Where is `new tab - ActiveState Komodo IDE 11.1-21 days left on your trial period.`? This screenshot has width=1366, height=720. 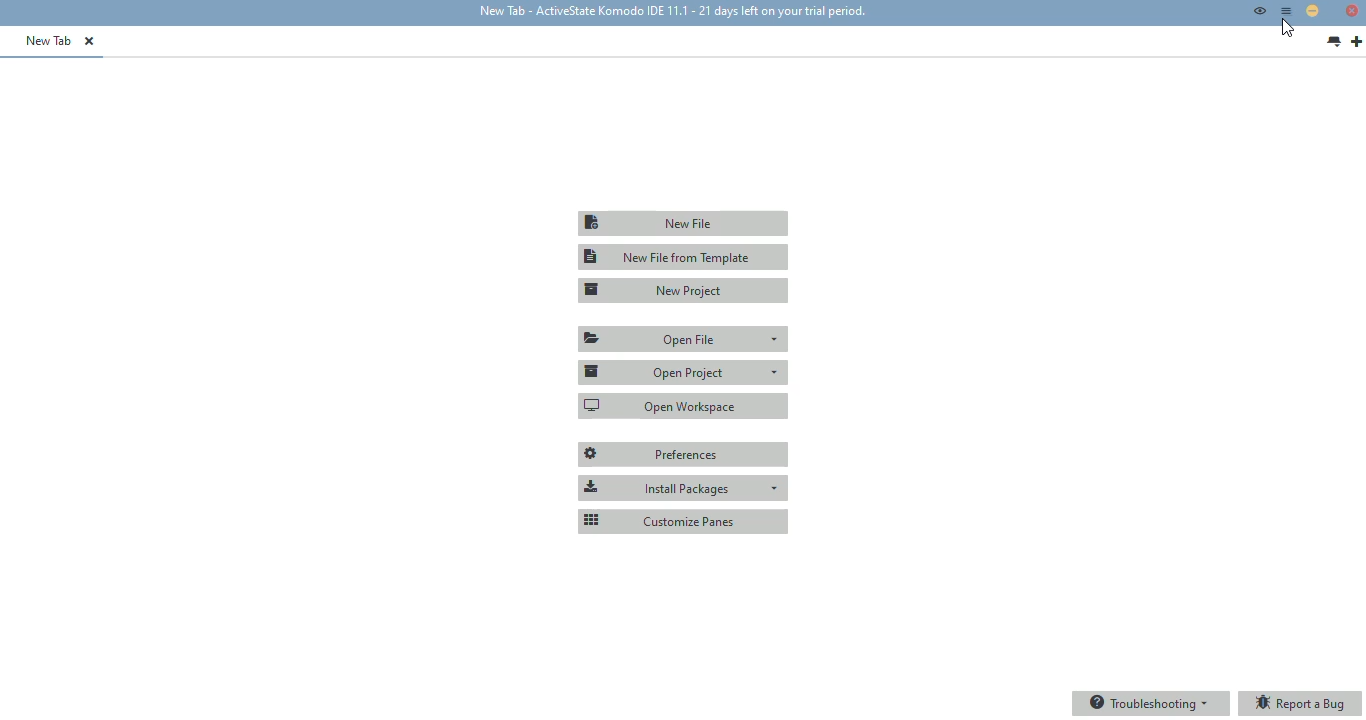 new tab - ActiveState Komodo IDE 11.1-21 days left on your trial period. is located at coordinates (670, 12).